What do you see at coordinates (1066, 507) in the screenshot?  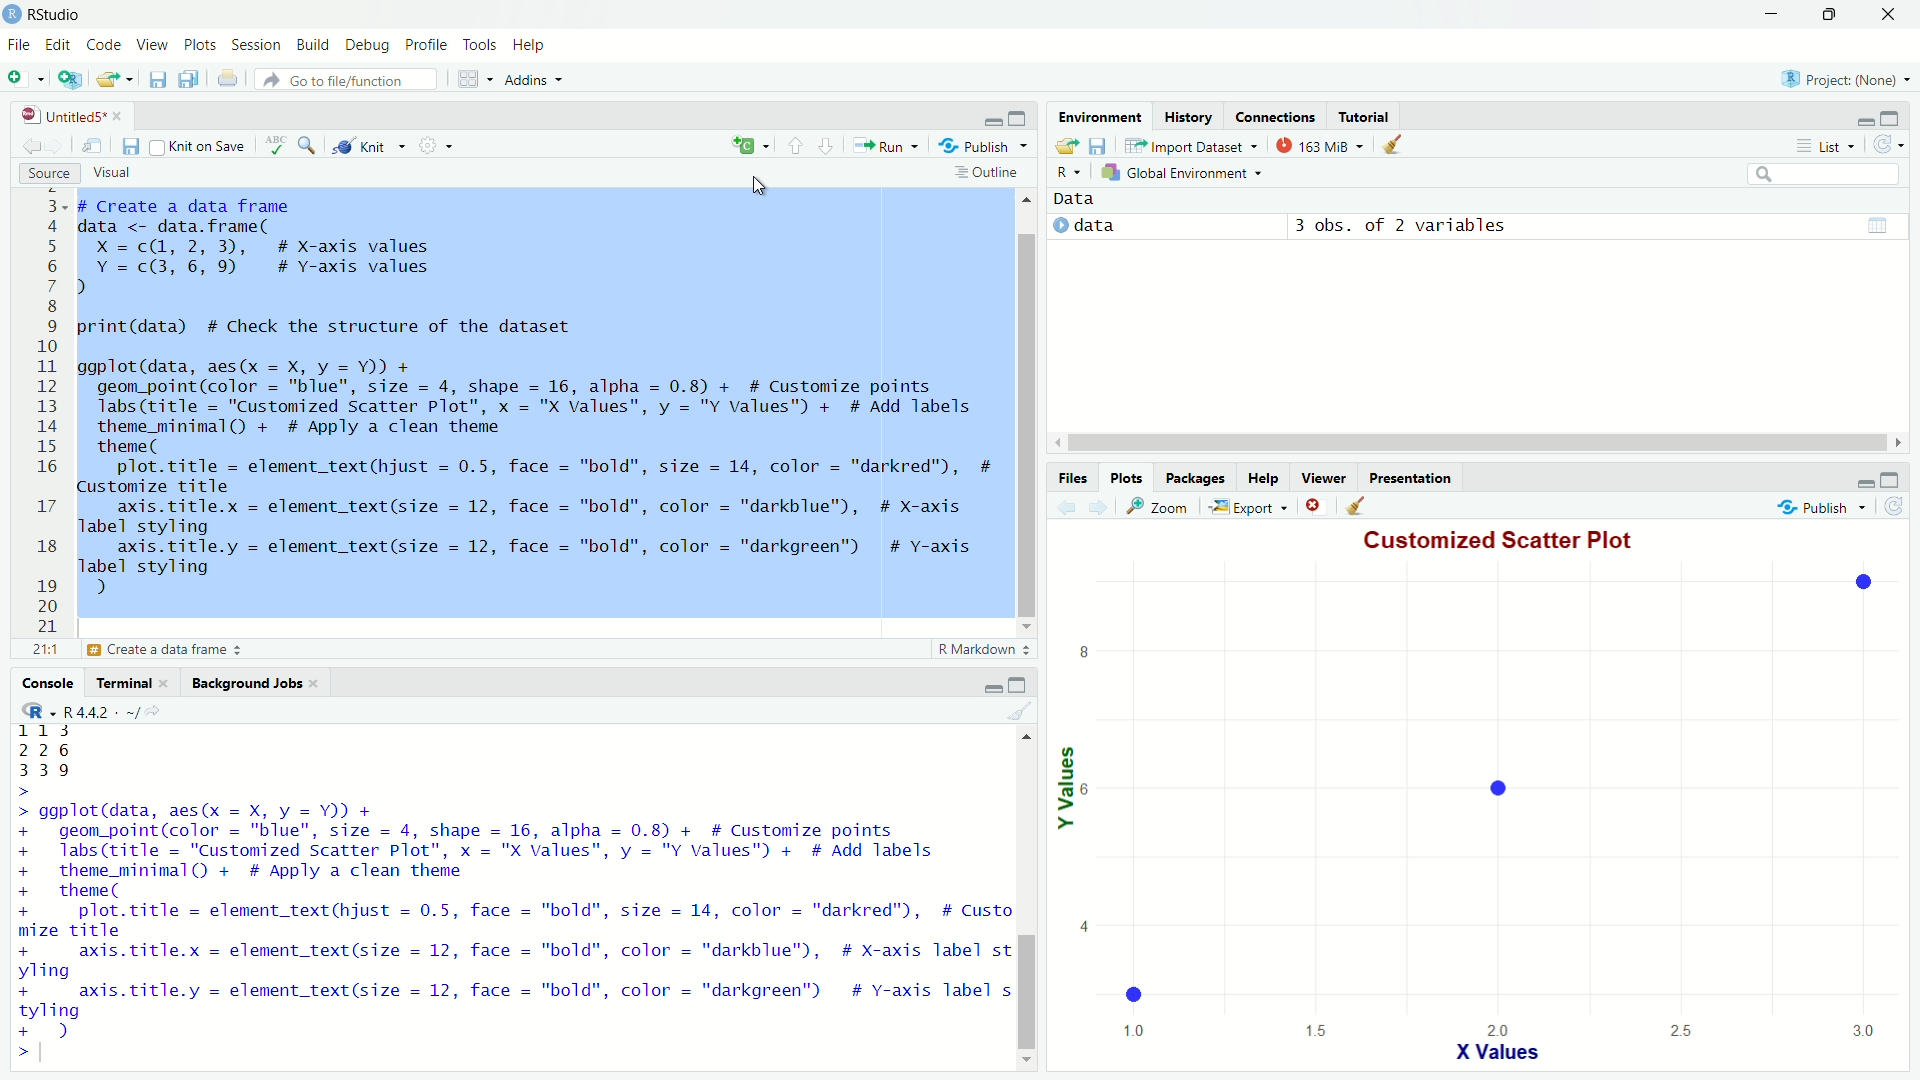 I see `Back ` at bounding box center [1066, 507].